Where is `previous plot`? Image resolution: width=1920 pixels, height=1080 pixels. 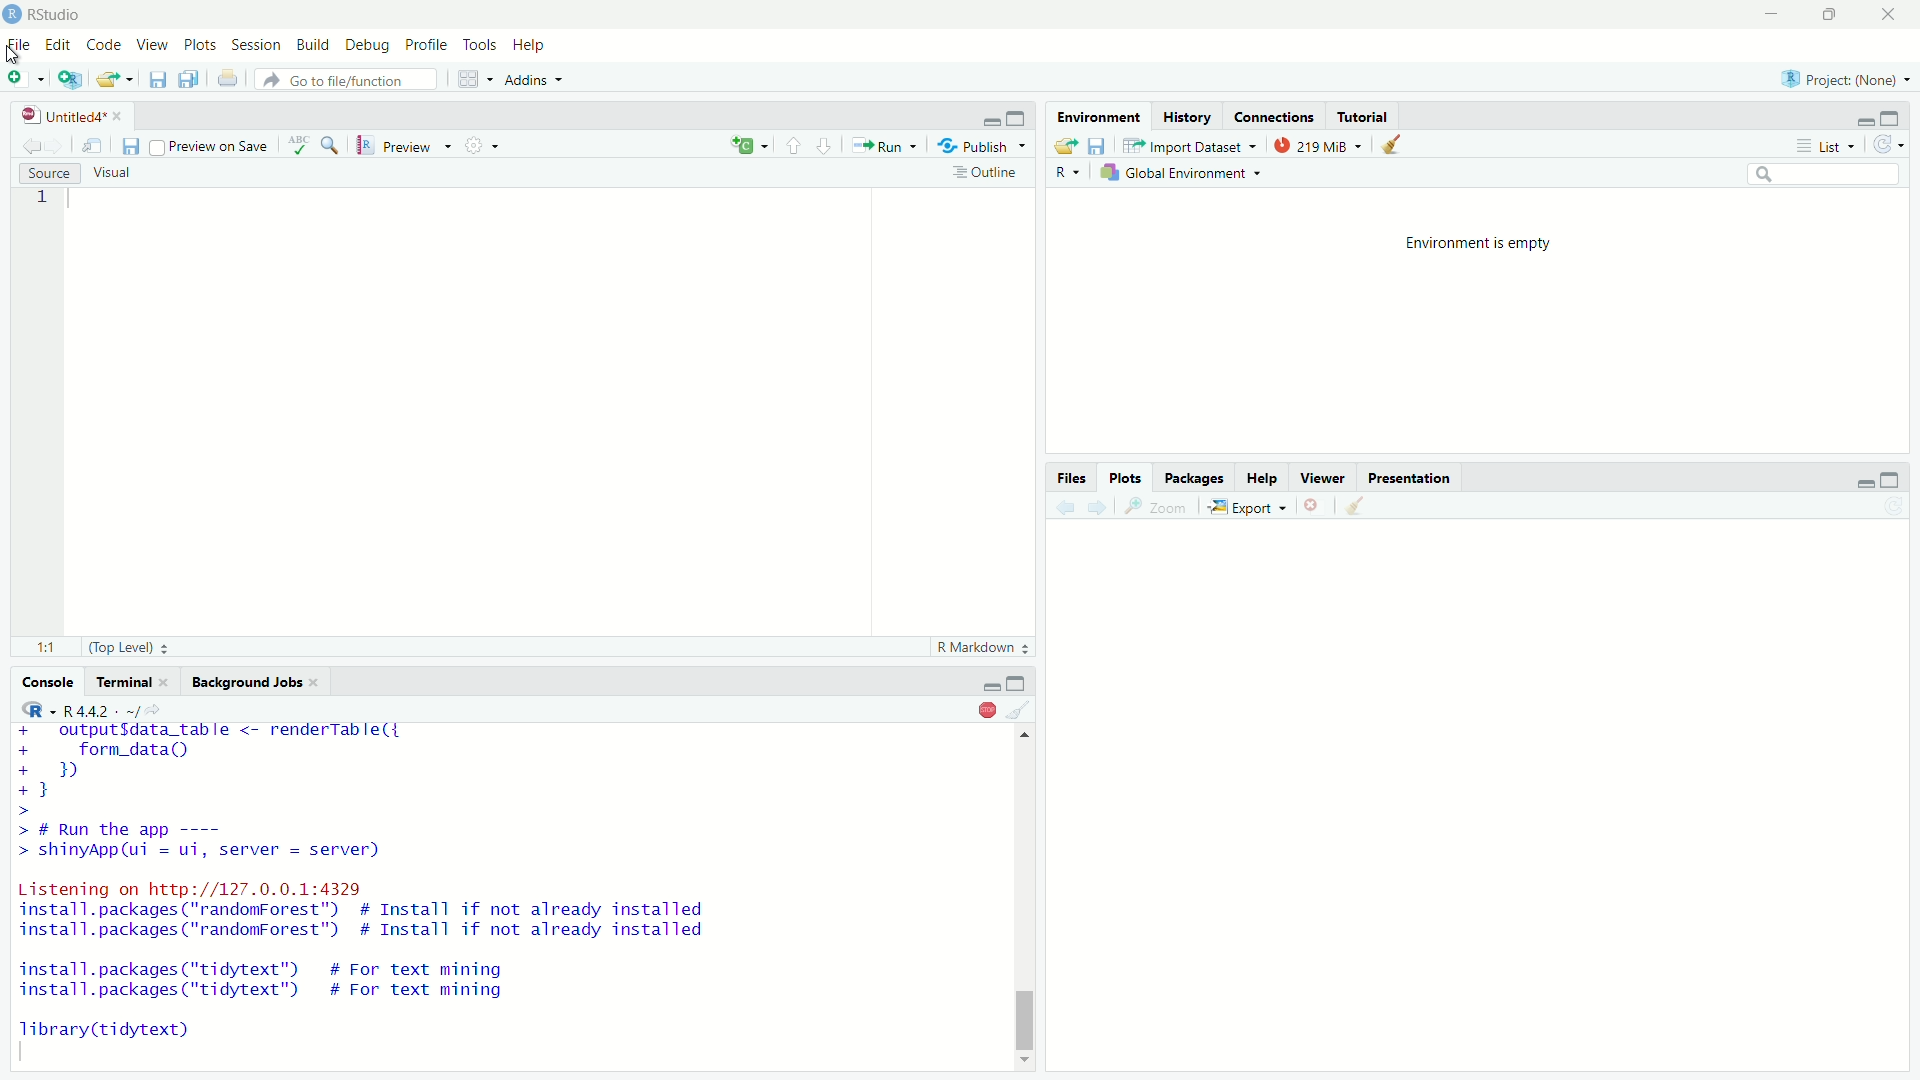 previous plot is located at coordinates (1064, 507).